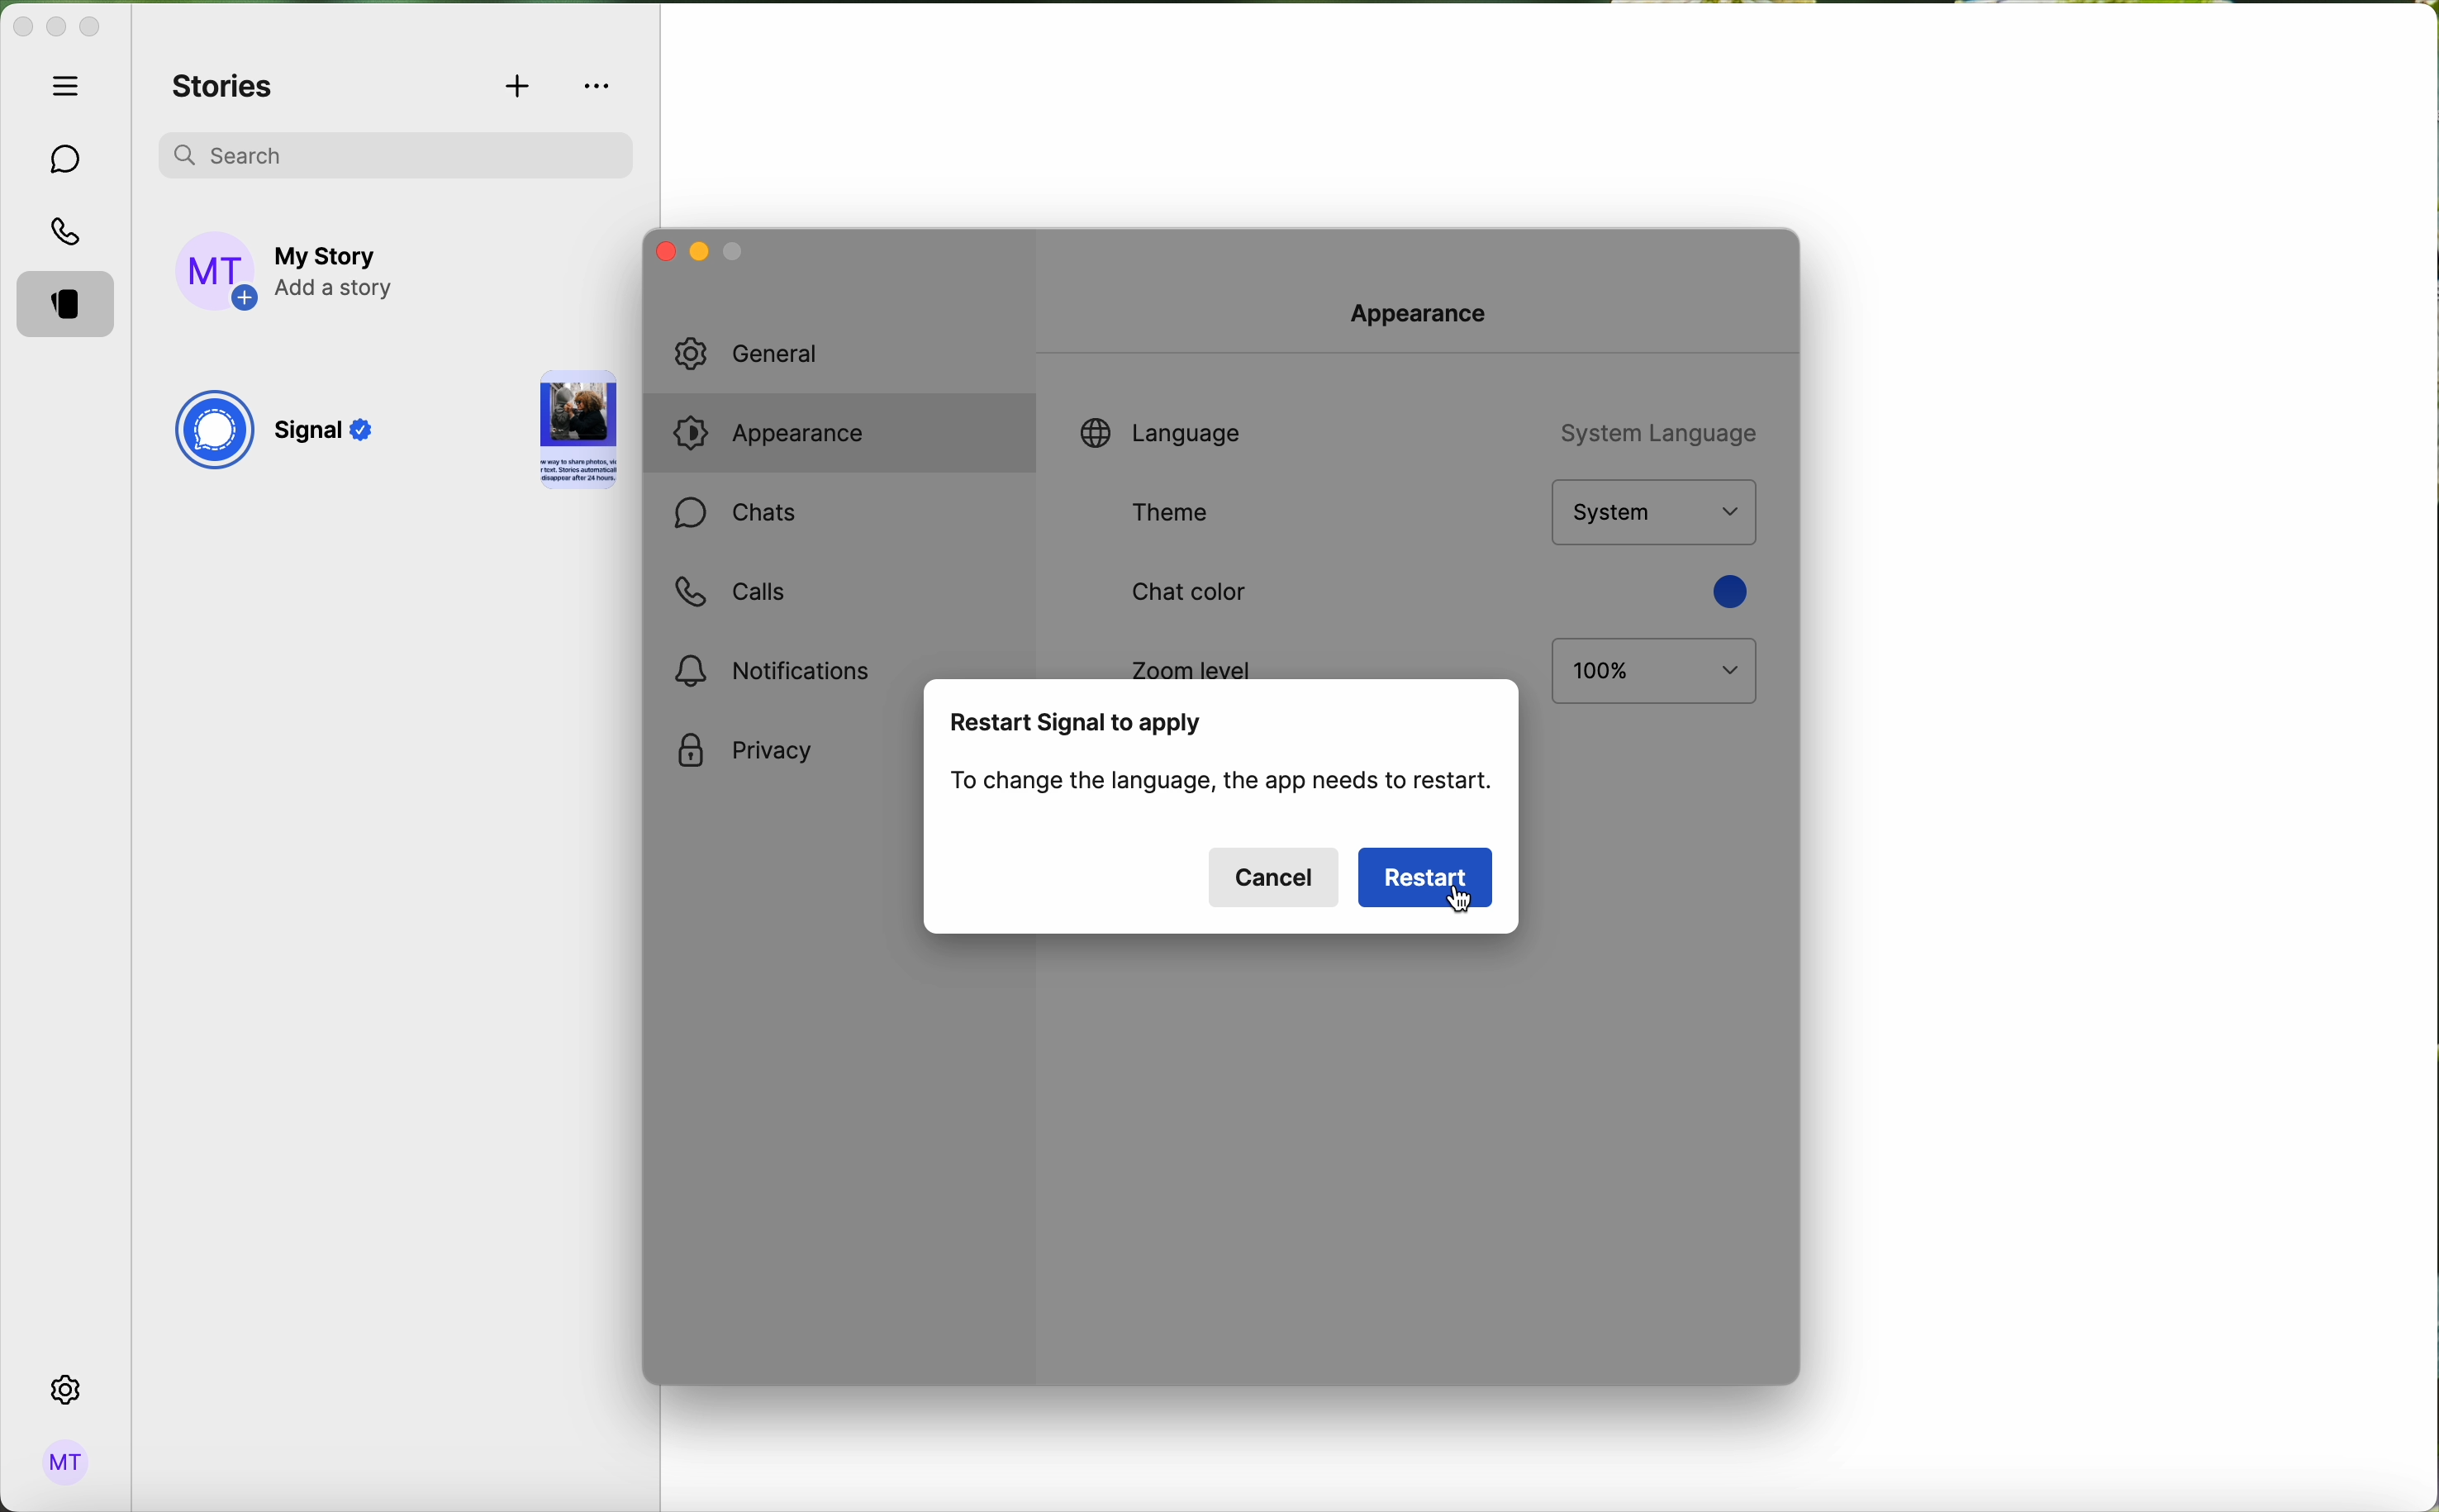 Image resolution: width=2439 pixels, height=1512 pixels. I want to click on chats, so click(67, 160).